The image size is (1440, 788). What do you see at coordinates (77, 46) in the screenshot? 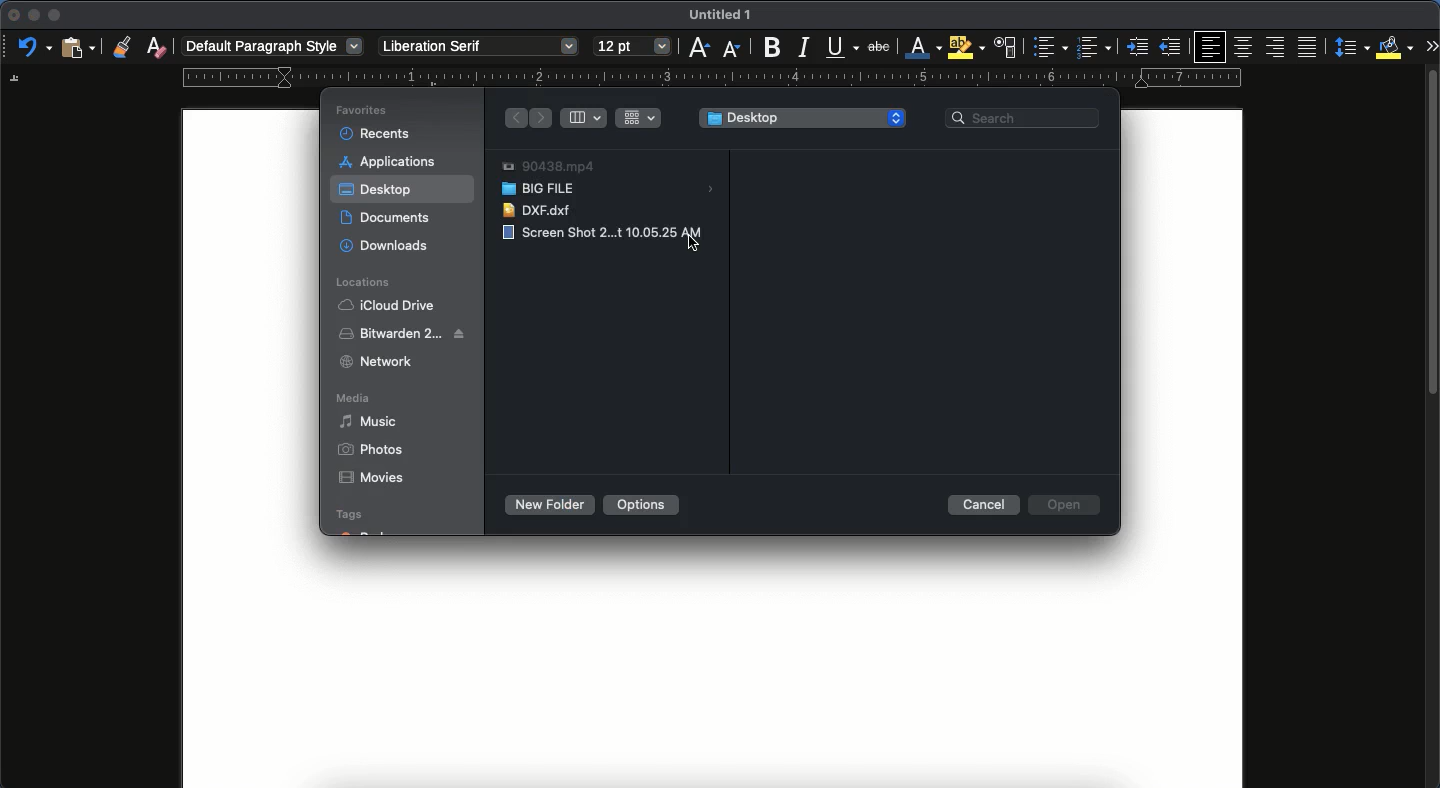
I see `paste` at bounding box center [77, 46].